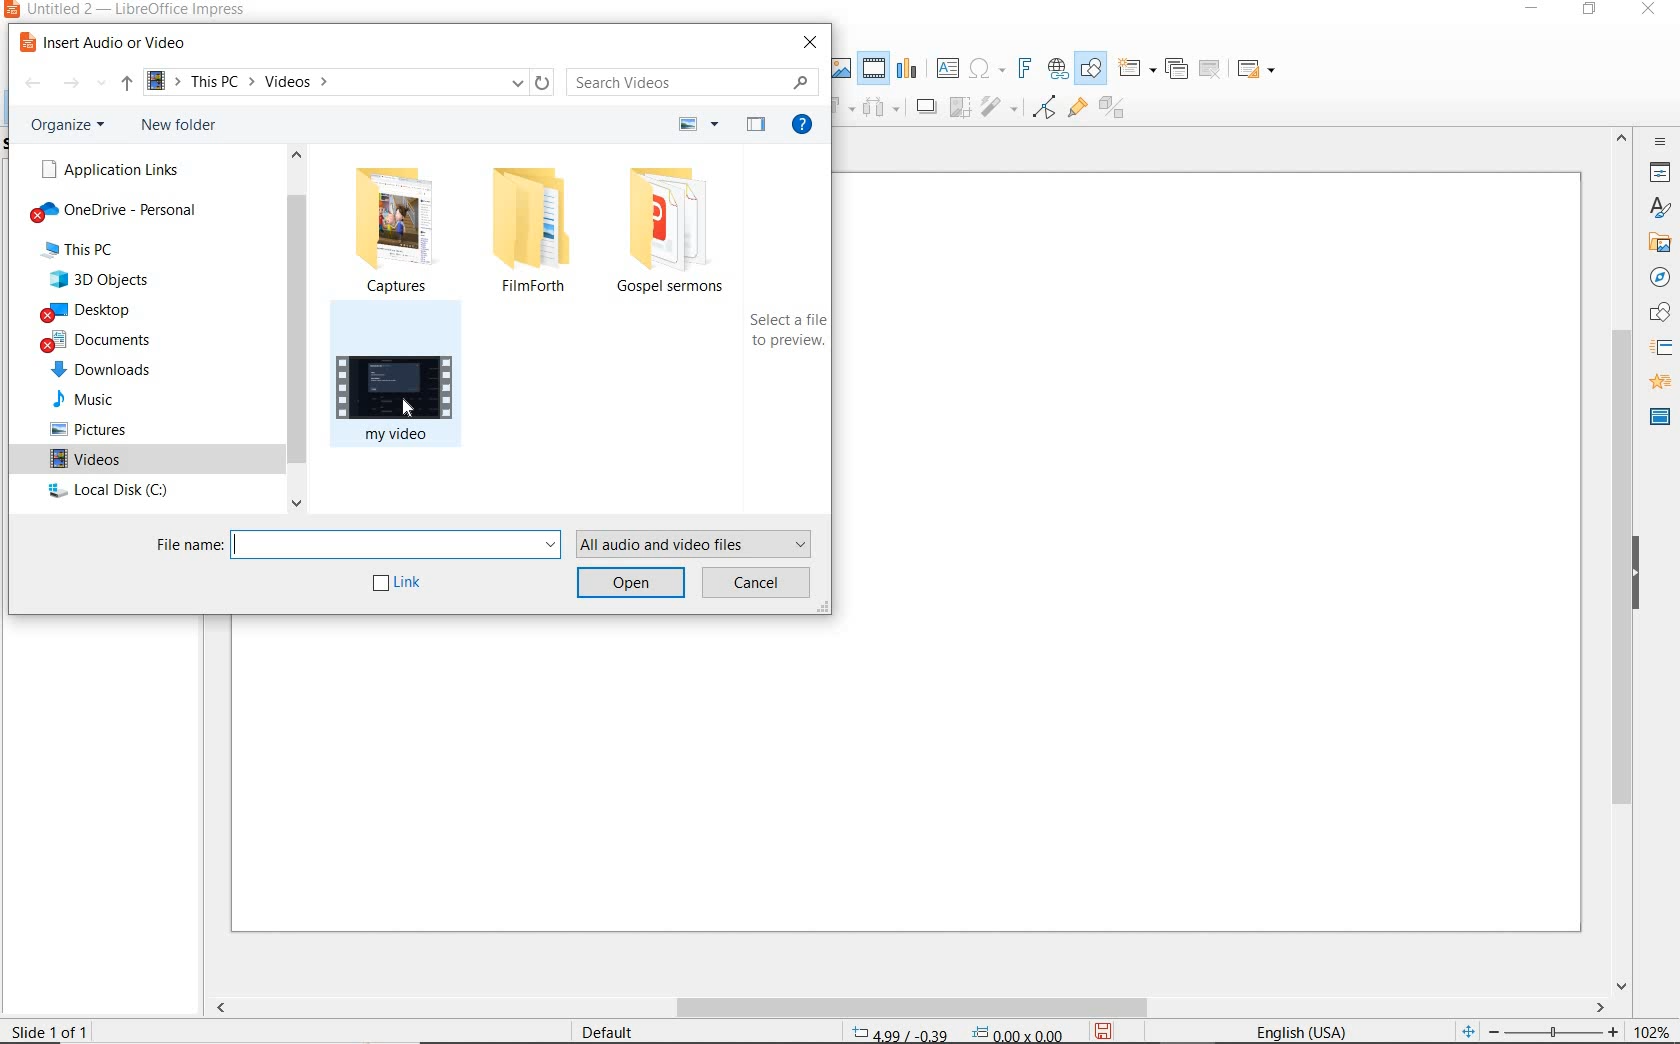 This screenshot has width=1680, height=1044. I want to click on INSERT CHART, so click(909, 69).